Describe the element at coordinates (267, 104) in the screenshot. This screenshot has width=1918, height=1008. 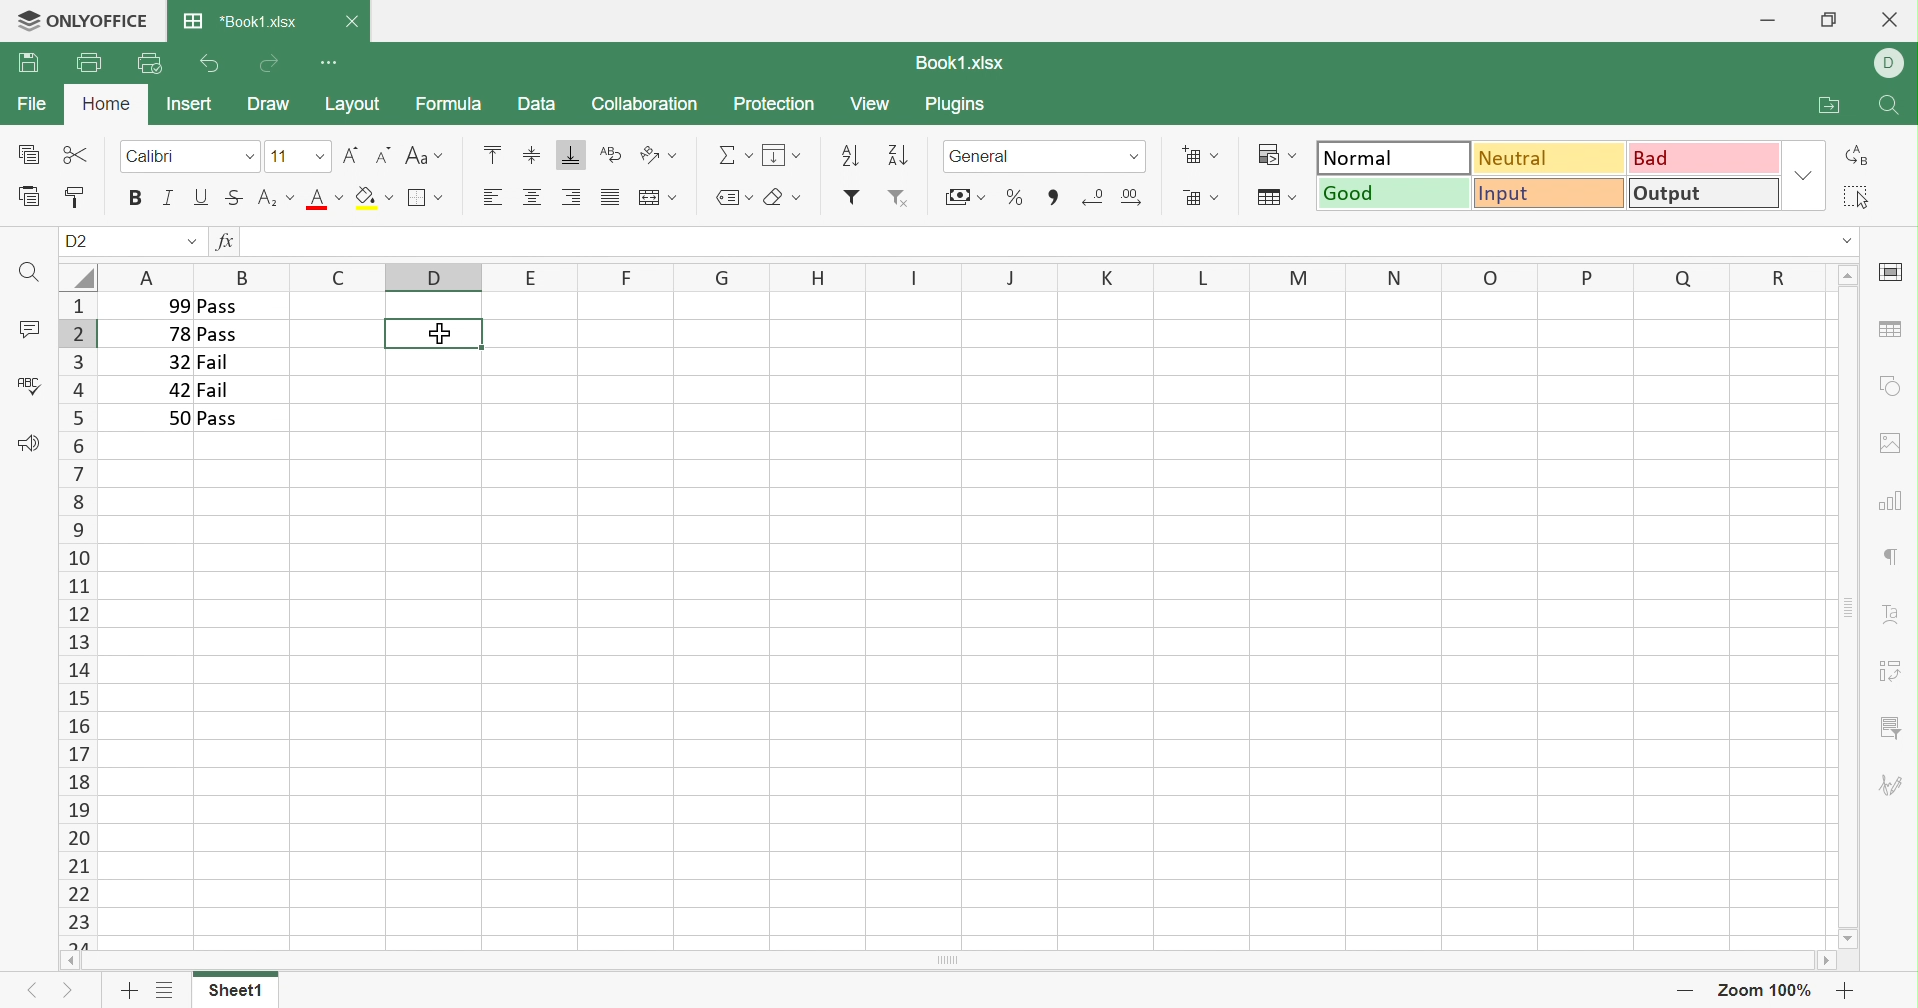
I see `Draw` at that location.